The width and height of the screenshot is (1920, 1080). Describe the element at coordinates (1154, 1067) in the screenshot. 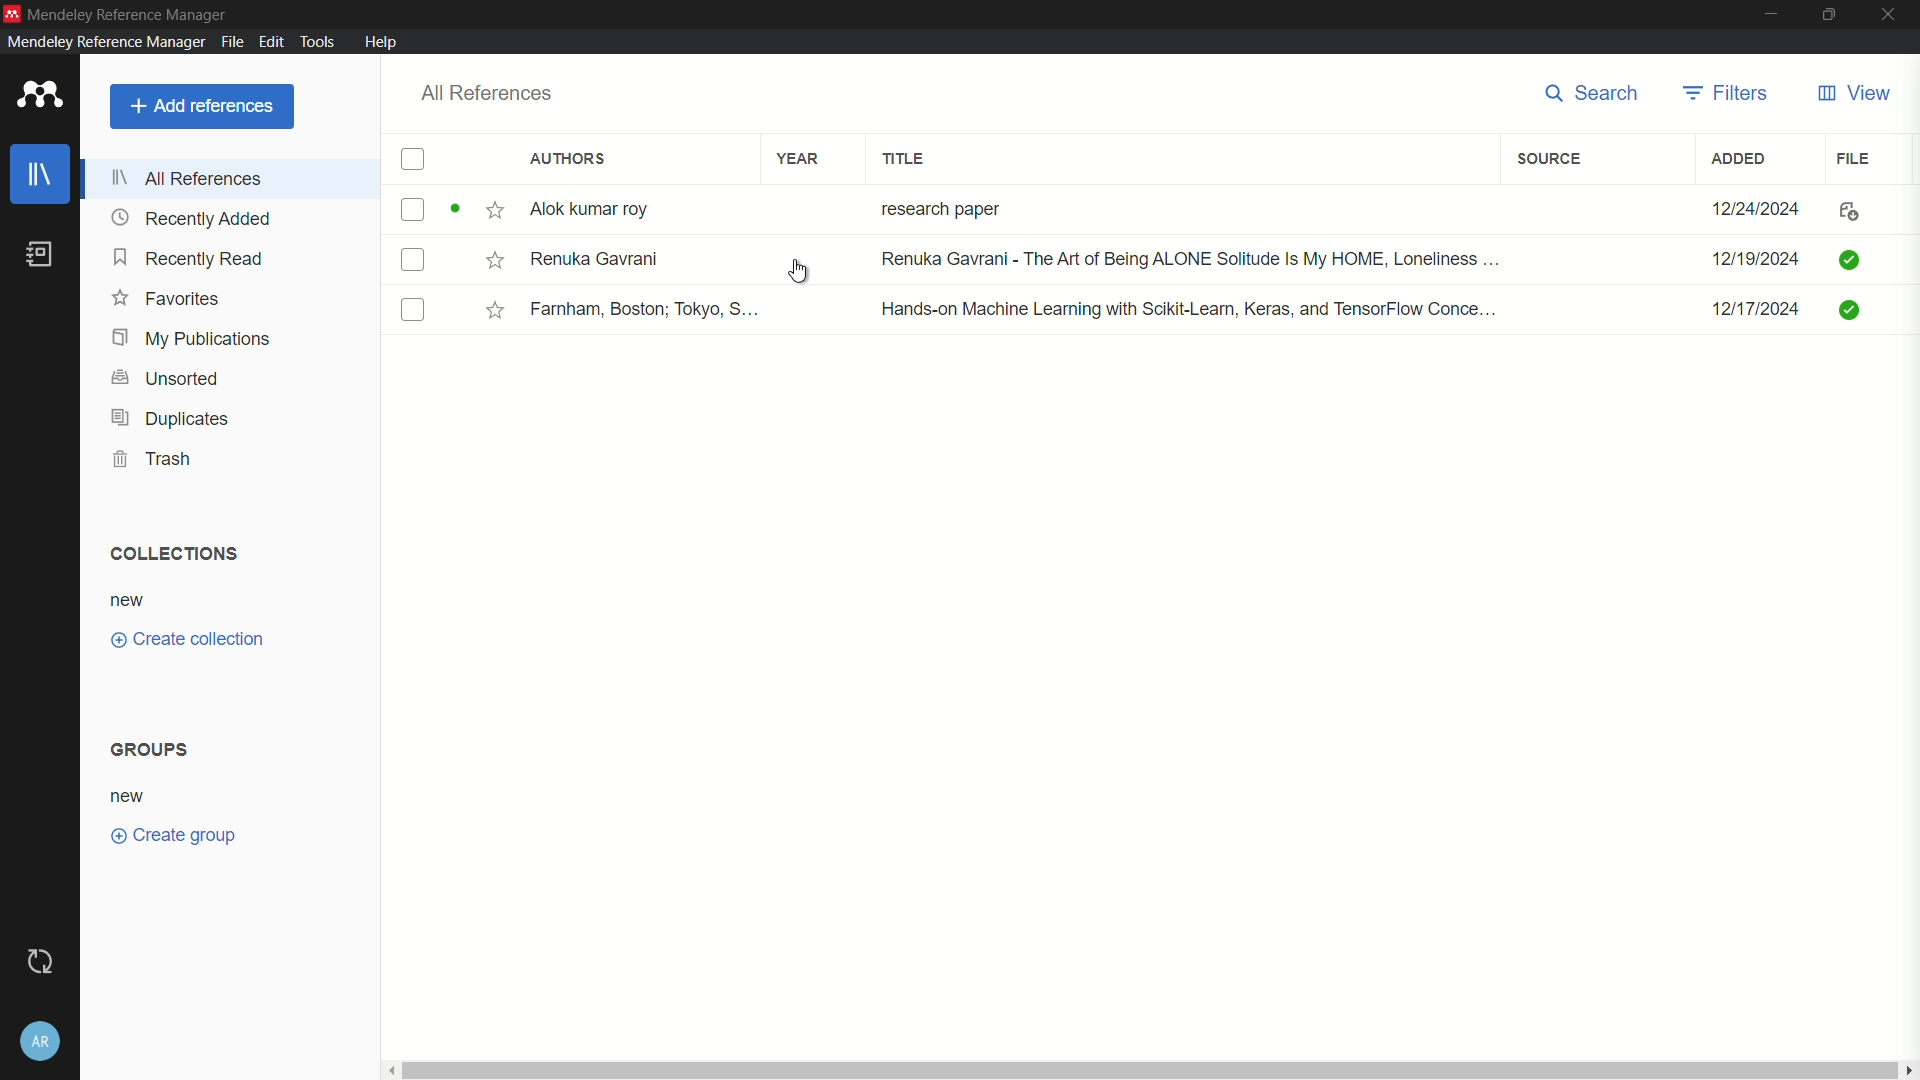

I see `Scroll bar` at that location.